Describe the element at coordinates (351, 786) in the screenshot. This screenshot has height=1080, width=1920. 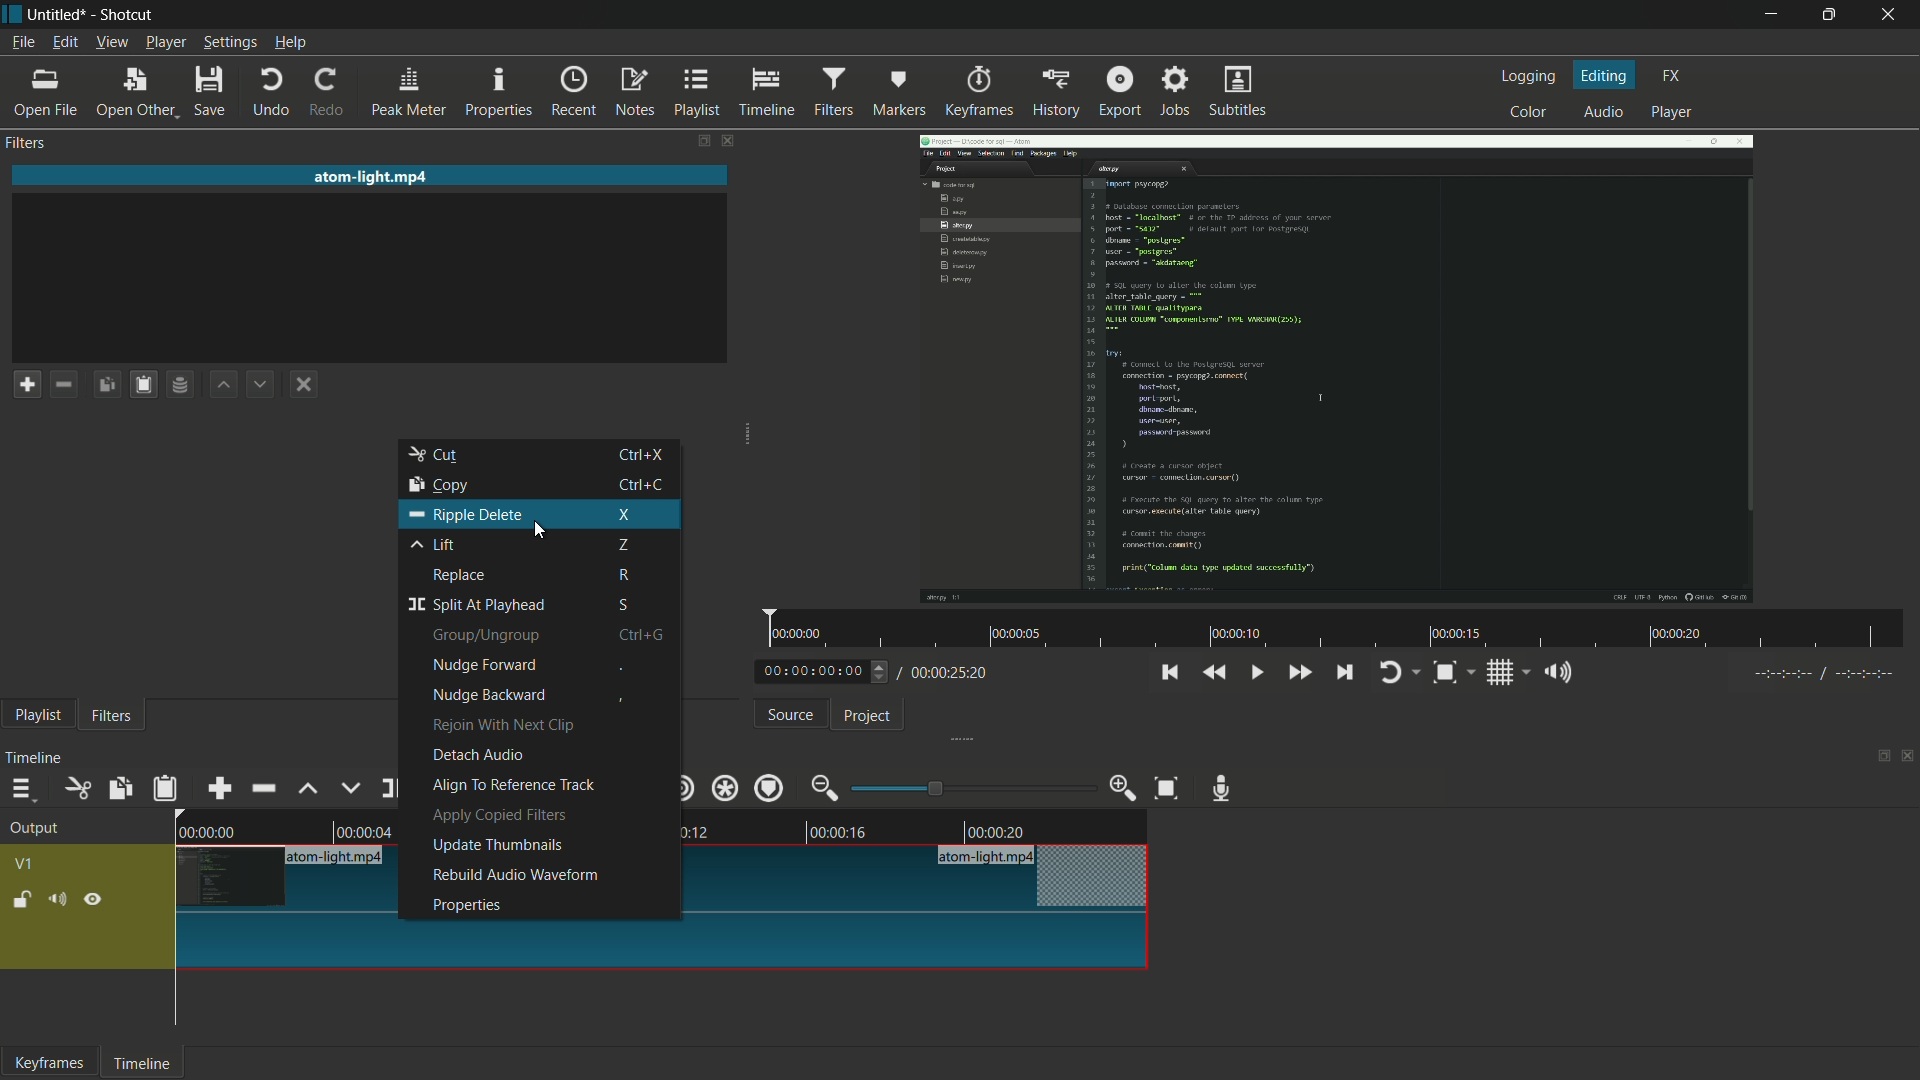
I see `overwrite` at that location.